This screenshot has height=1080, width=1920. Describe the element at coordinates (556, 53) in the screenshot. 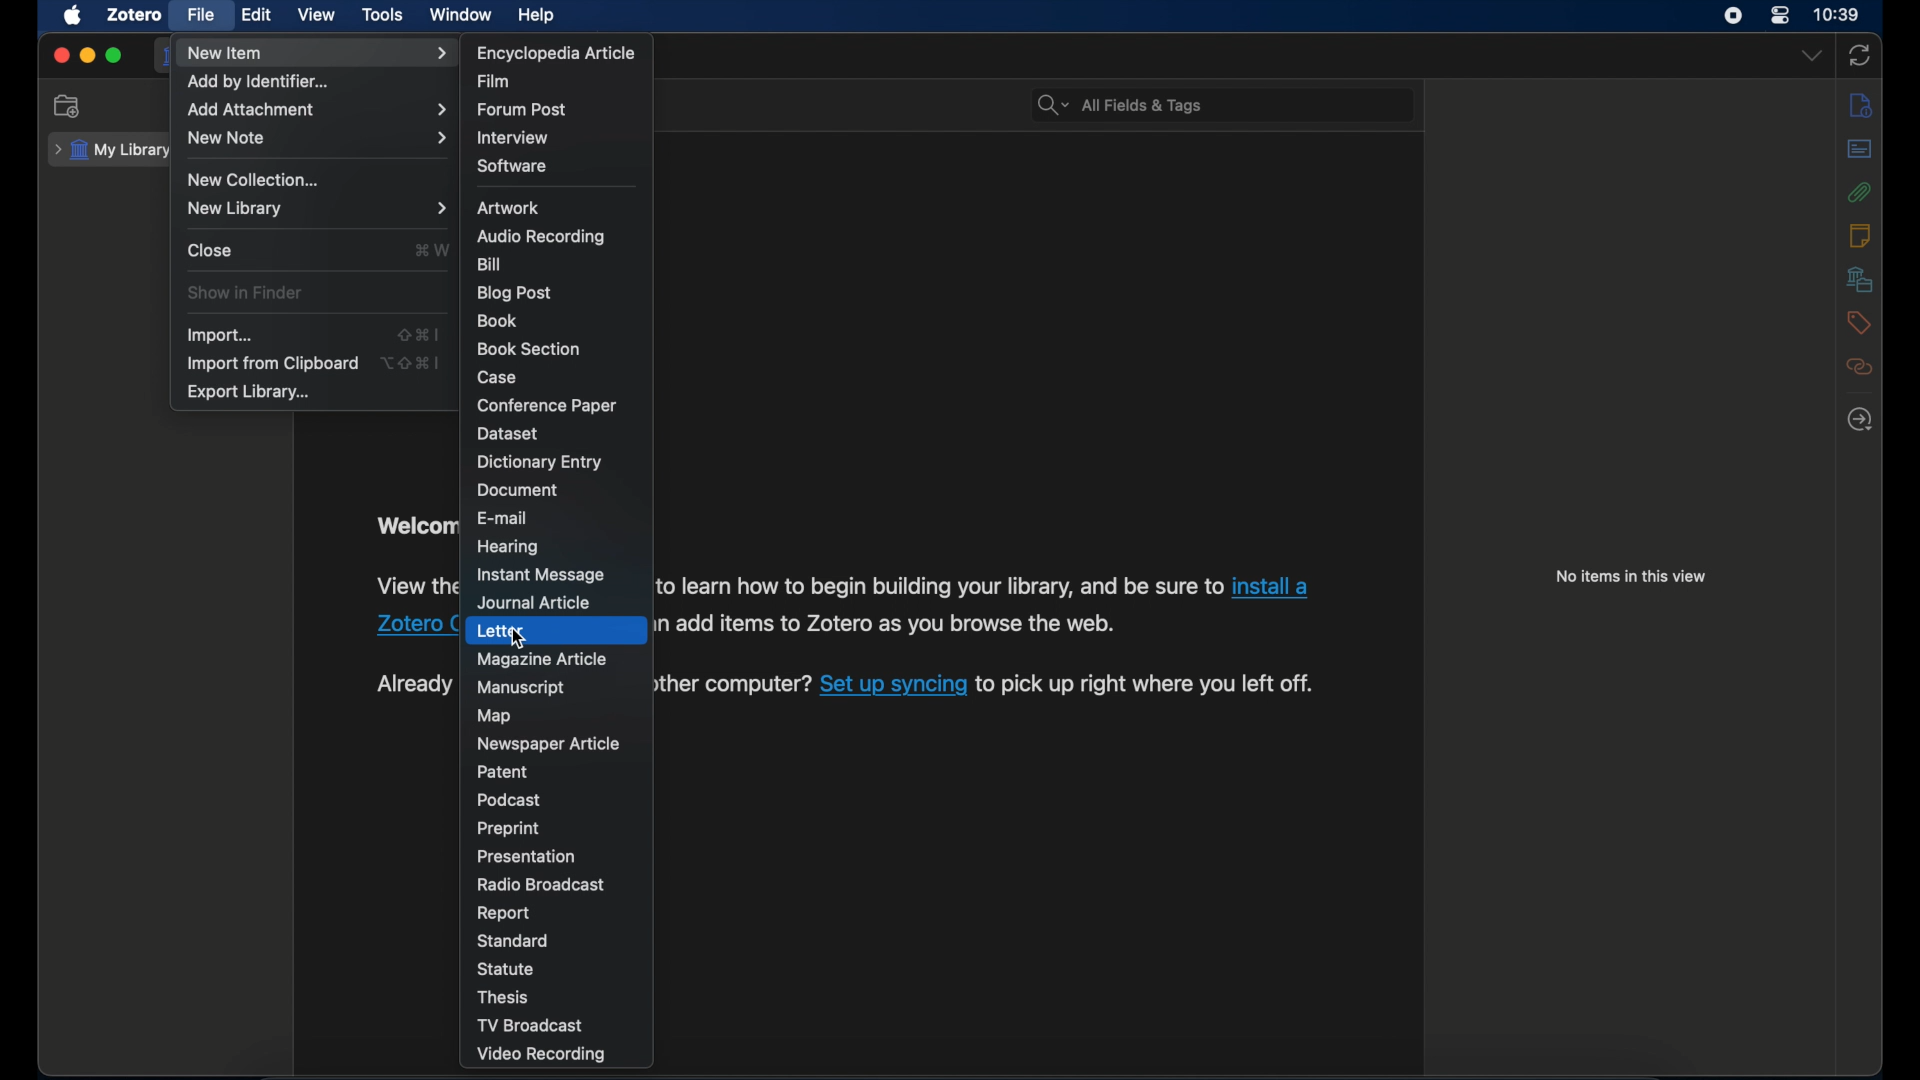

I see `encyclopedia article` at that location.